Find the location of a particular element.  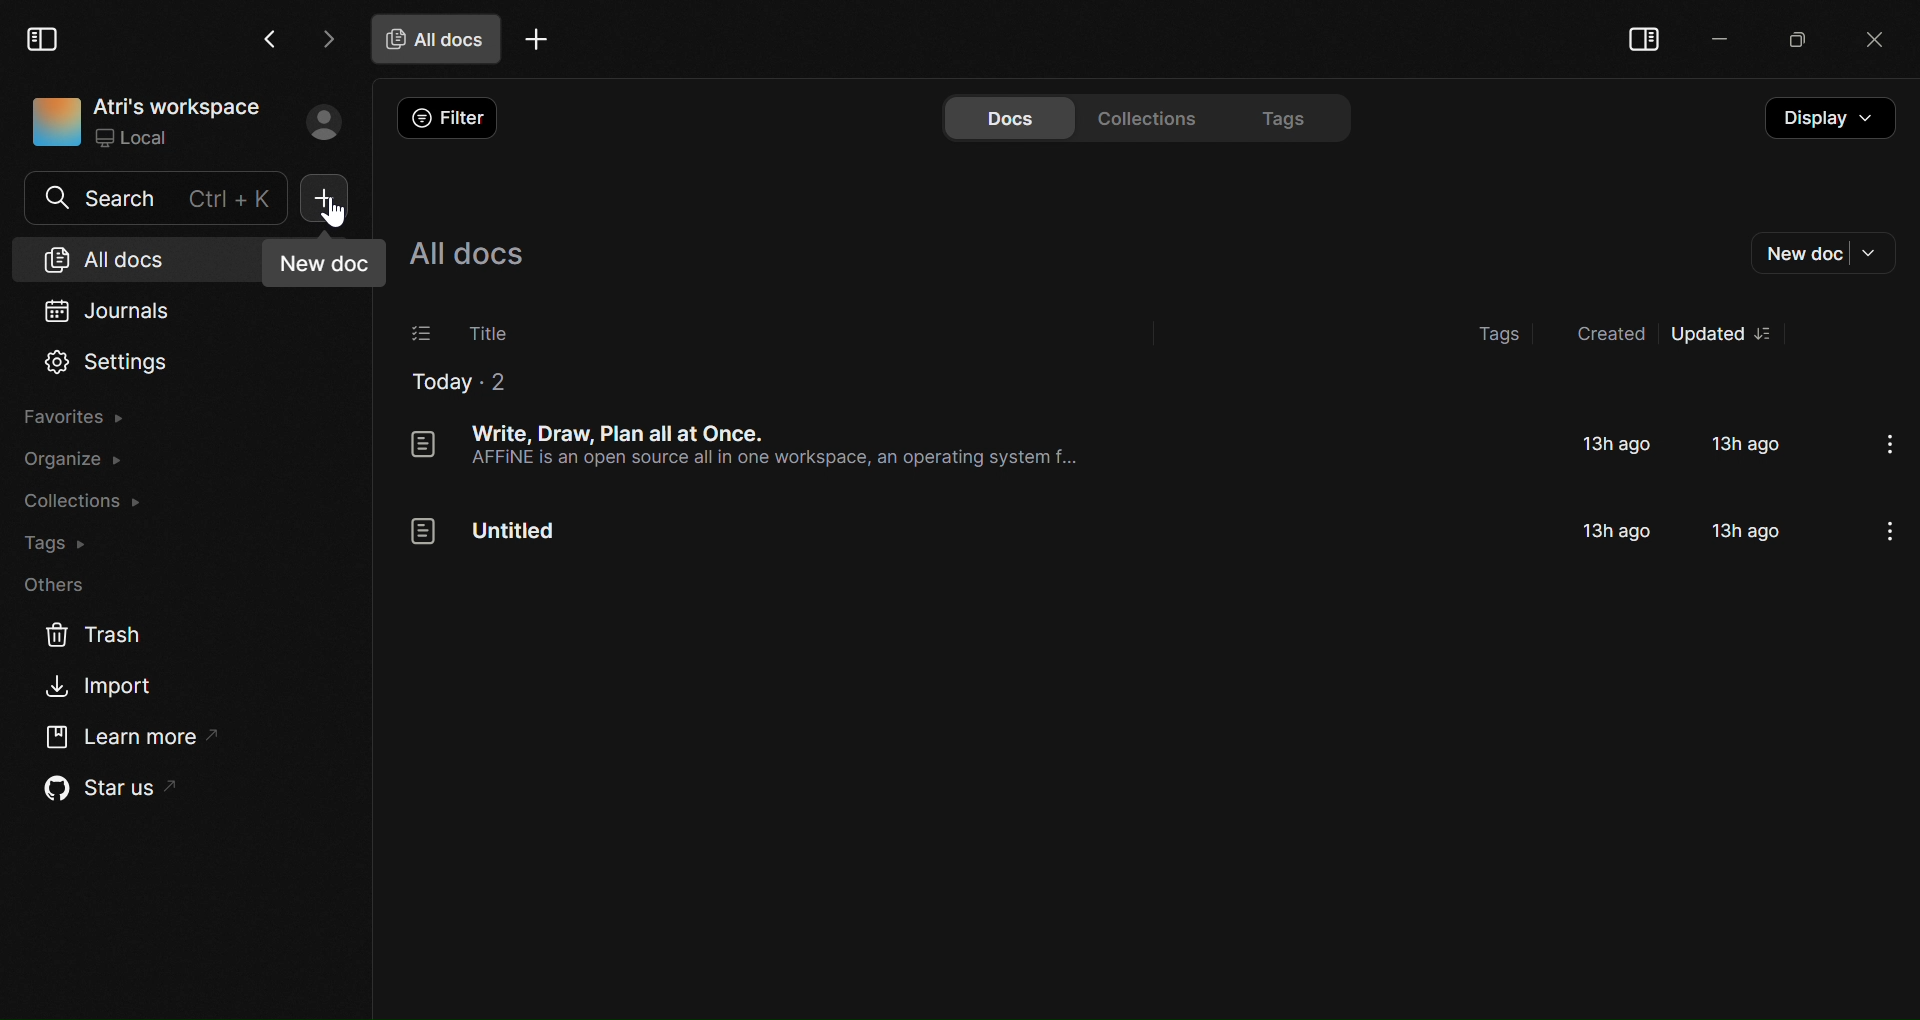

Docs is located at coordinates (1007, 117).